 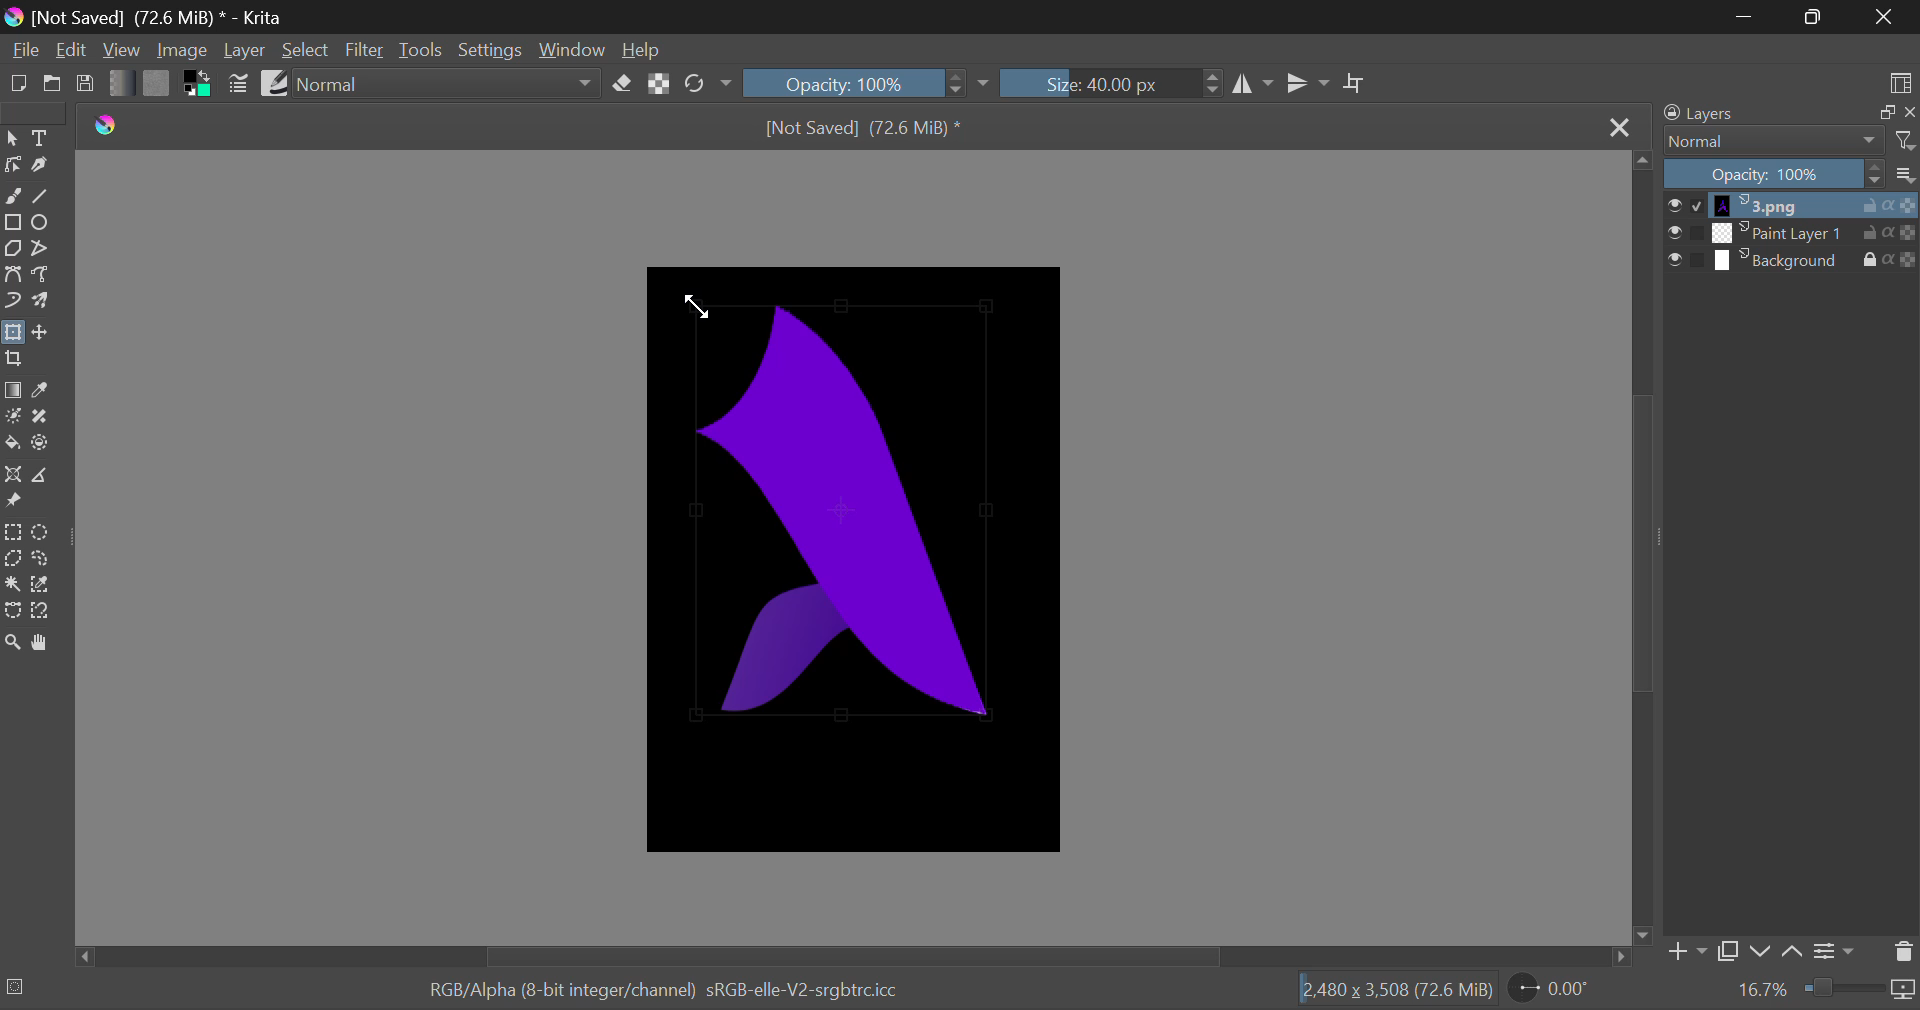 I want to click on Edit, so click(x=74, y=50).